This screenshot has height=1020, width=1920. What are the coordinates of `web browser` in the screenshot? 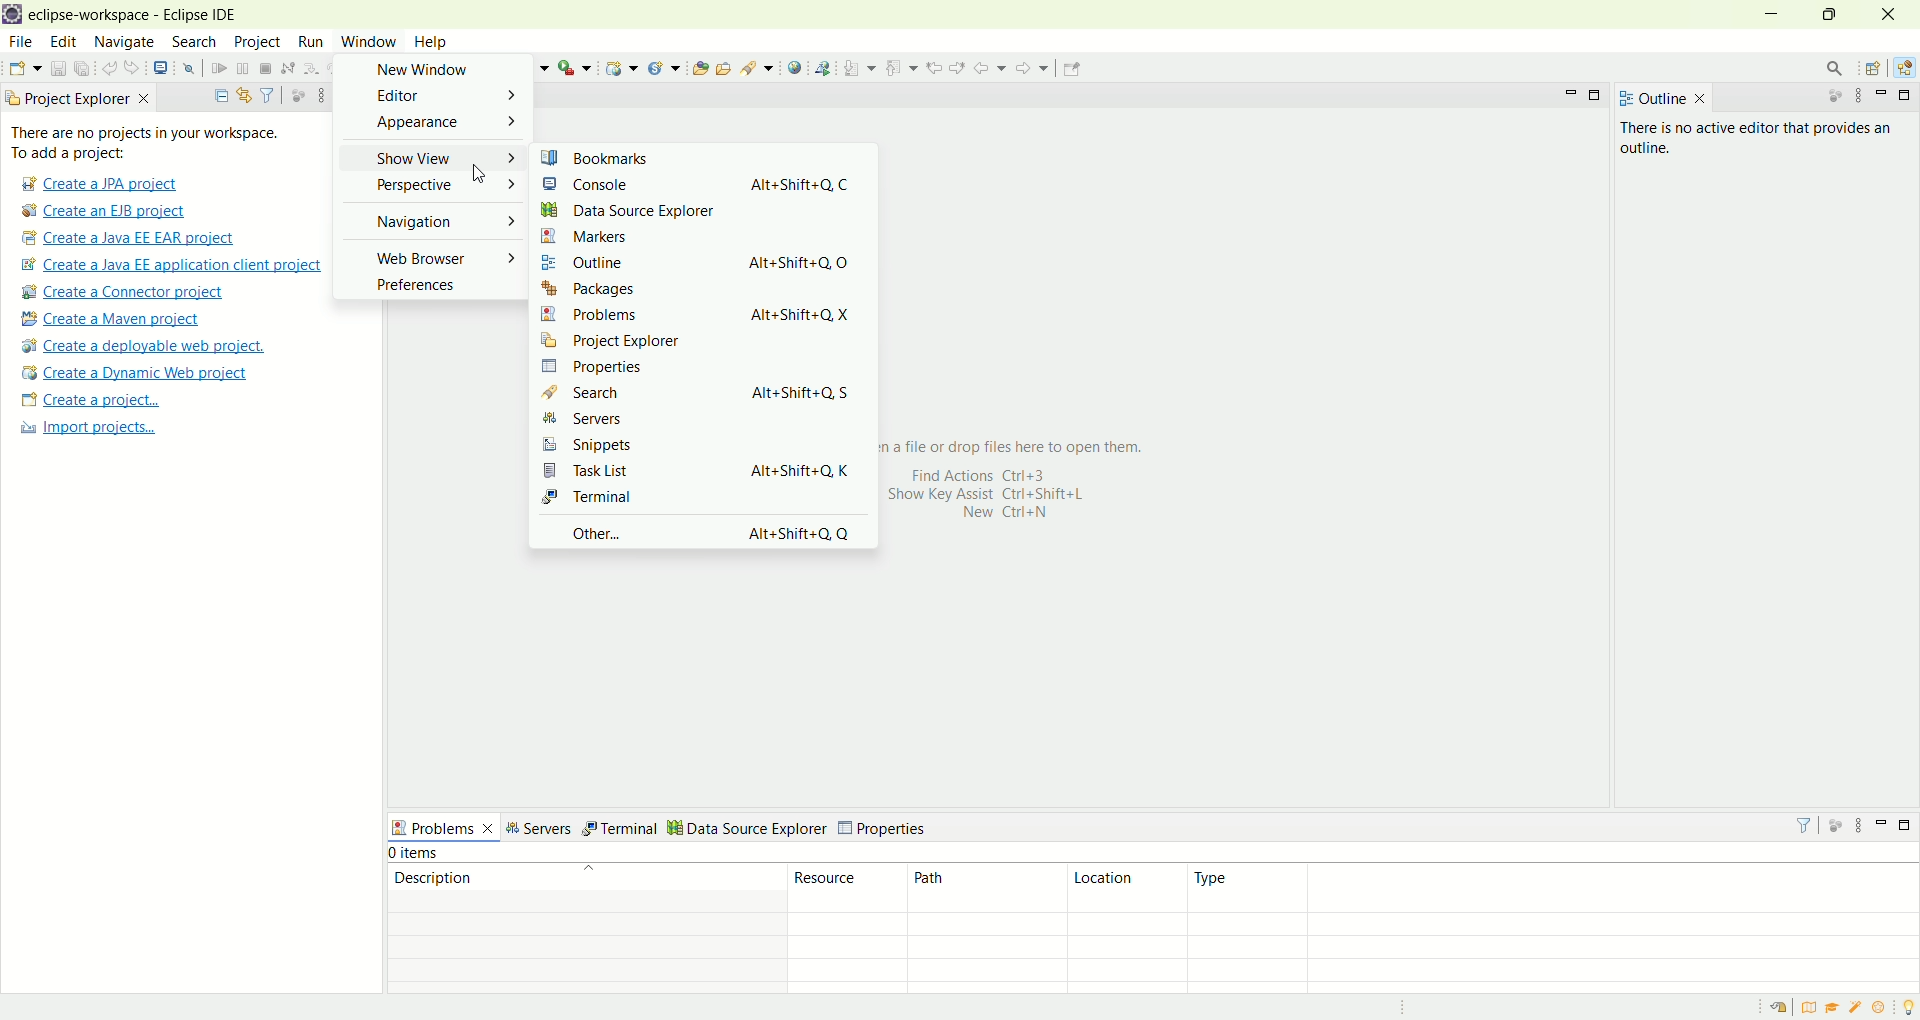 It's located at (430, 261).